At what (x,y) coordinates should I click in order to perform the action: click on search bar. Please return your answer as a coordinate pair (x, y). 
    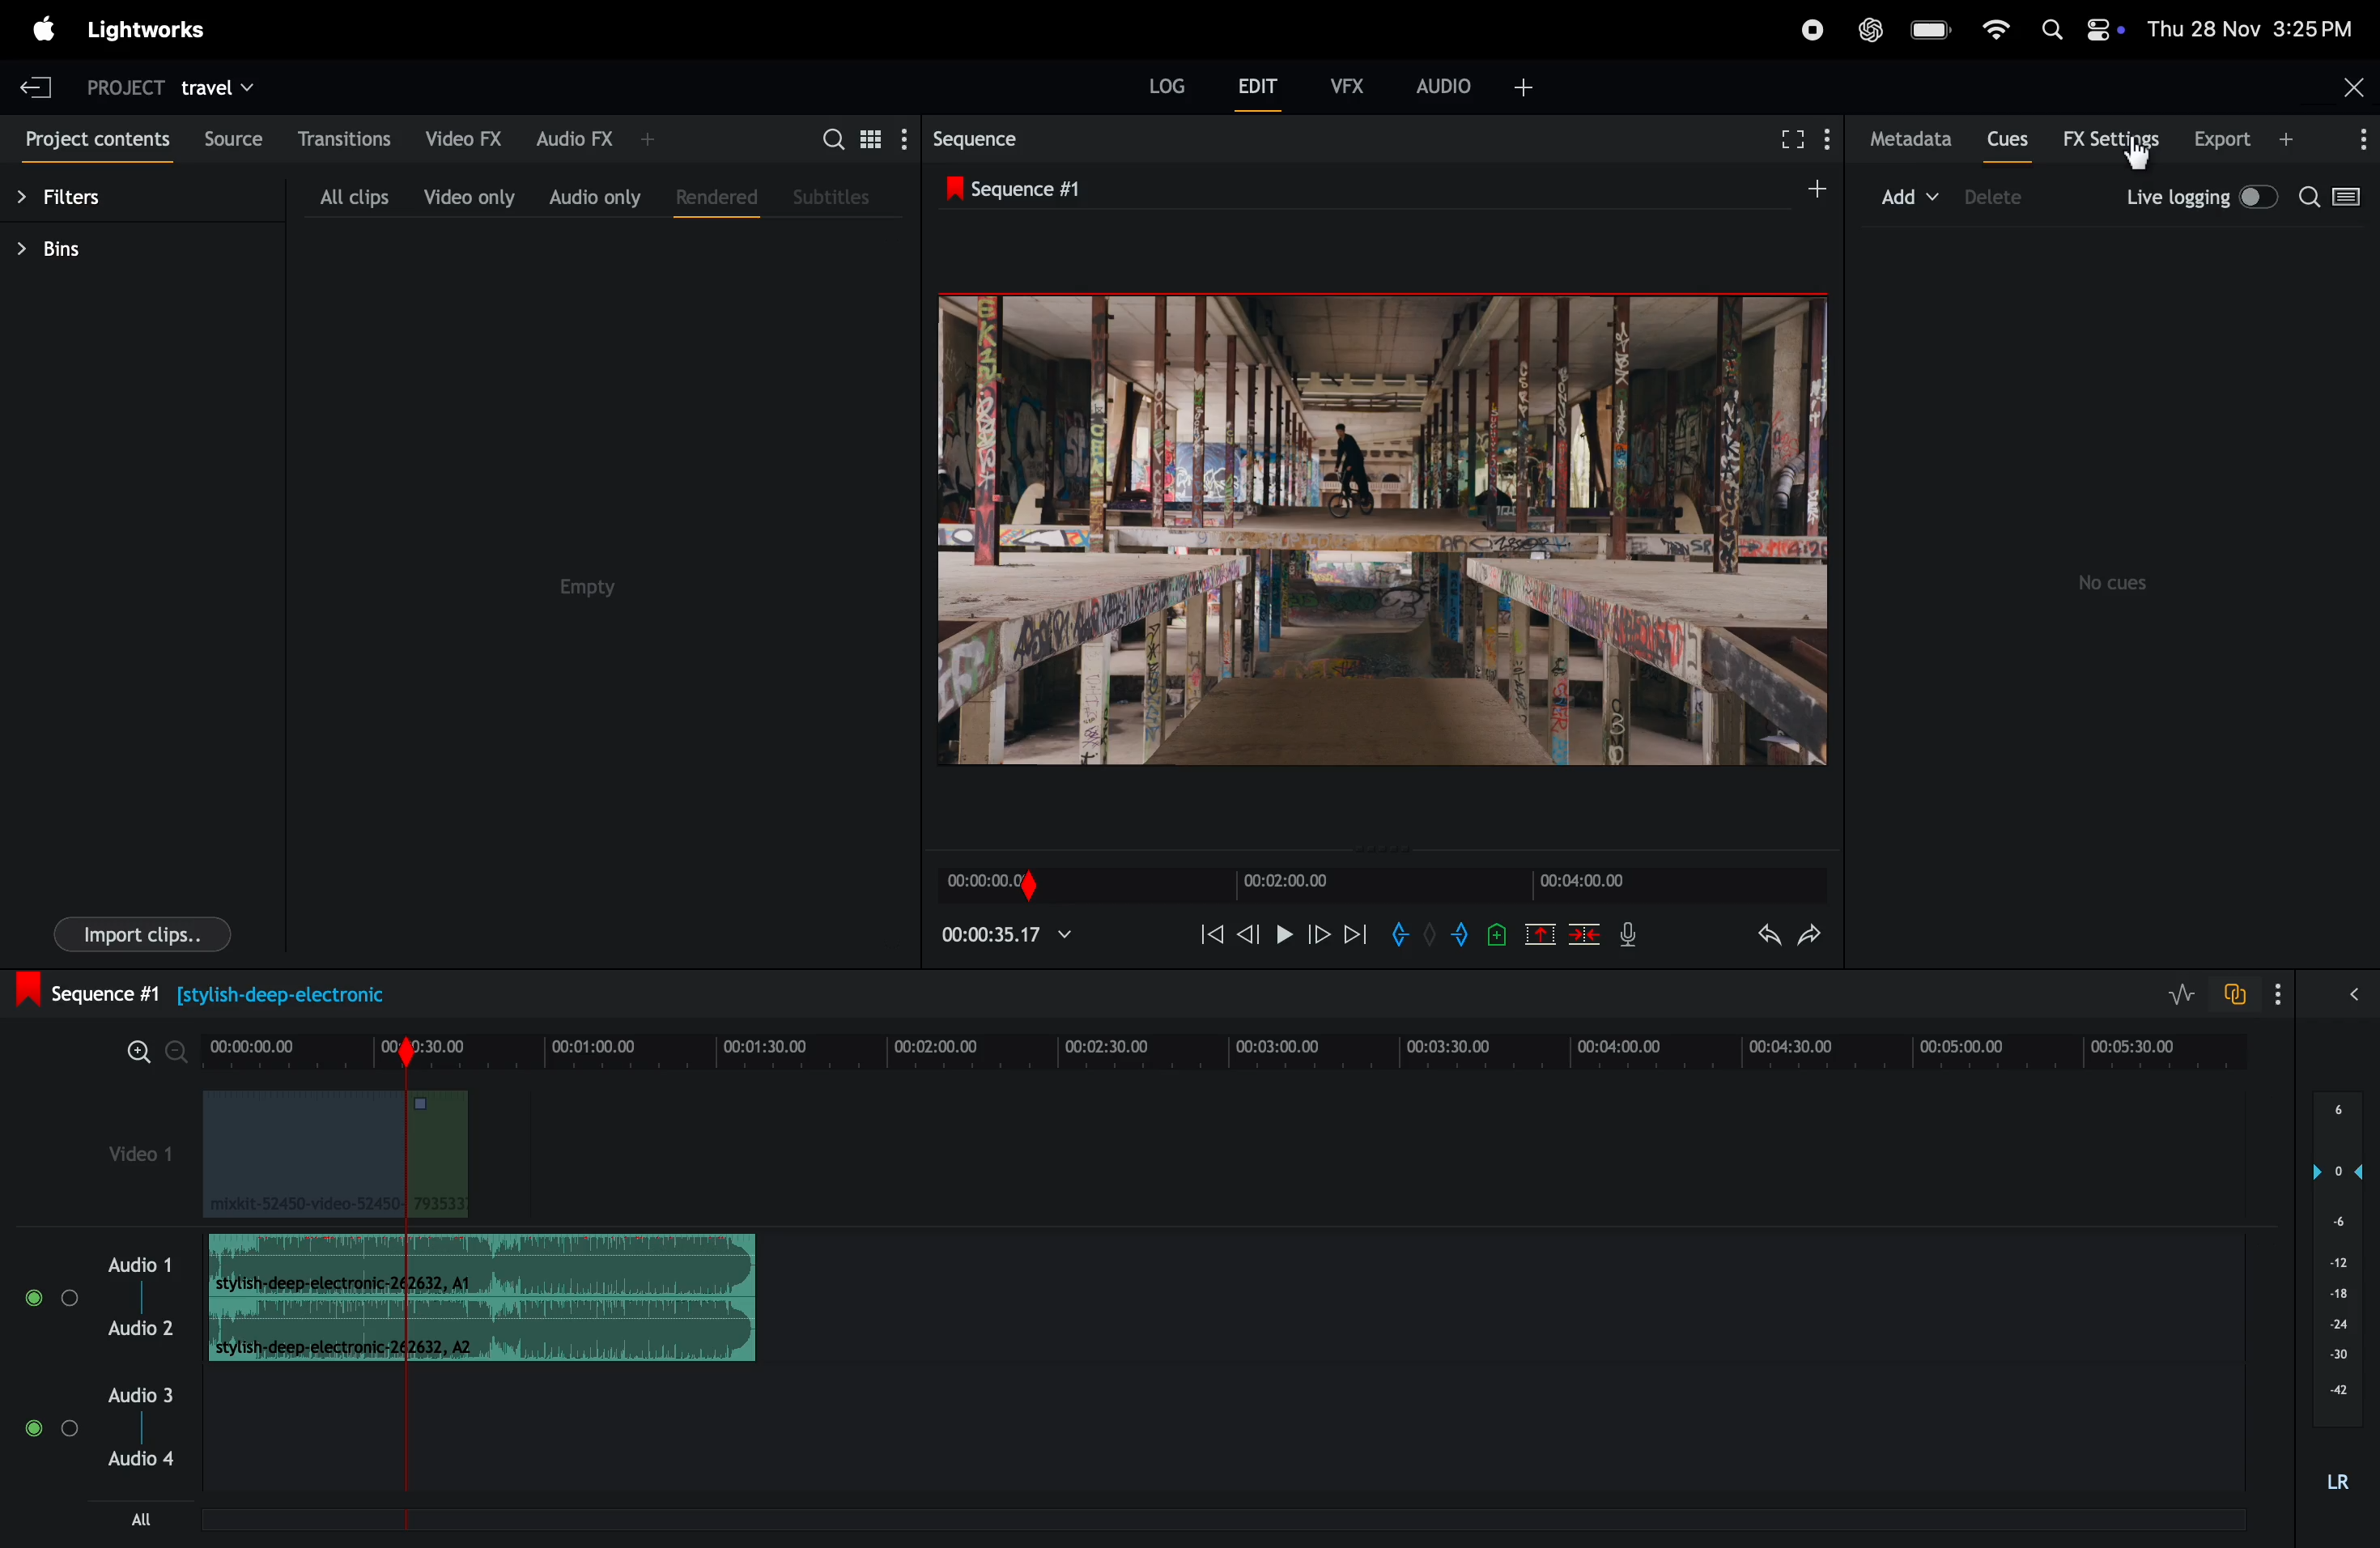
    Looking at the image, I should click on (856, 137).